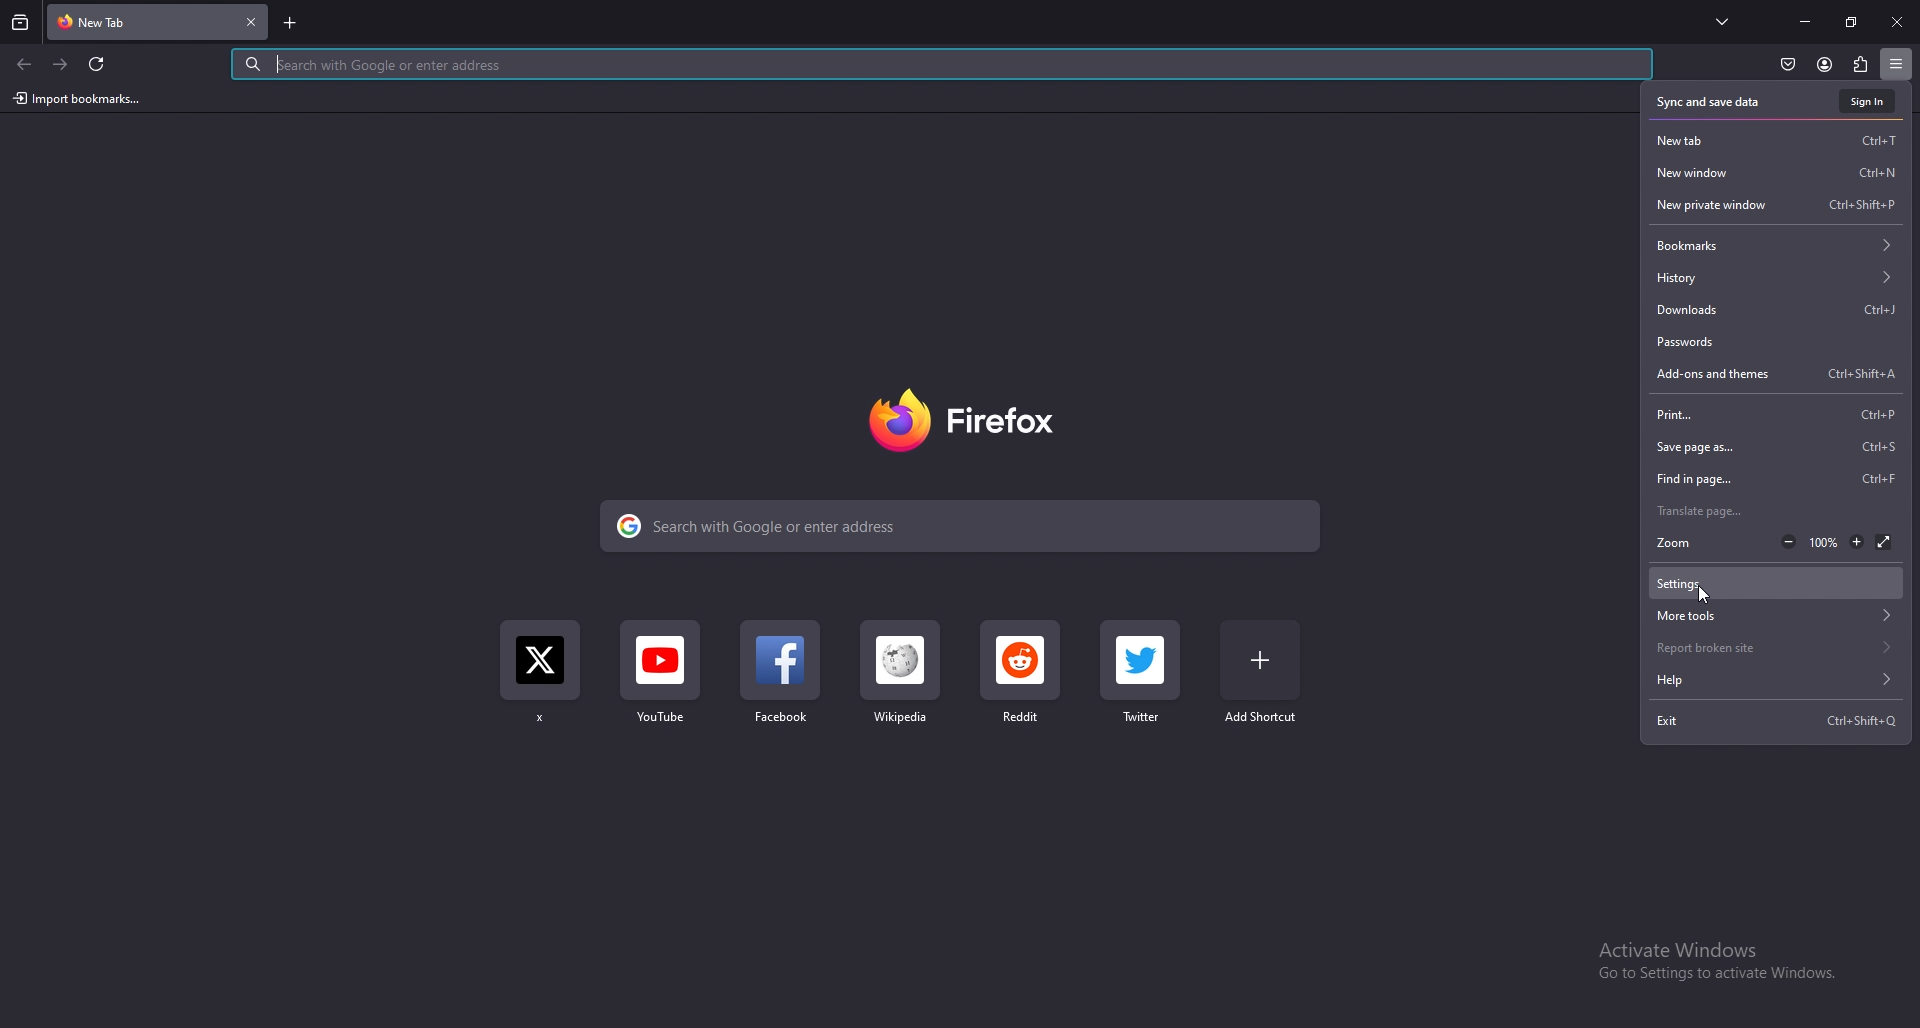 This screenshot has height=1028, width=1920. I want to click on tab, so click(104, 23).